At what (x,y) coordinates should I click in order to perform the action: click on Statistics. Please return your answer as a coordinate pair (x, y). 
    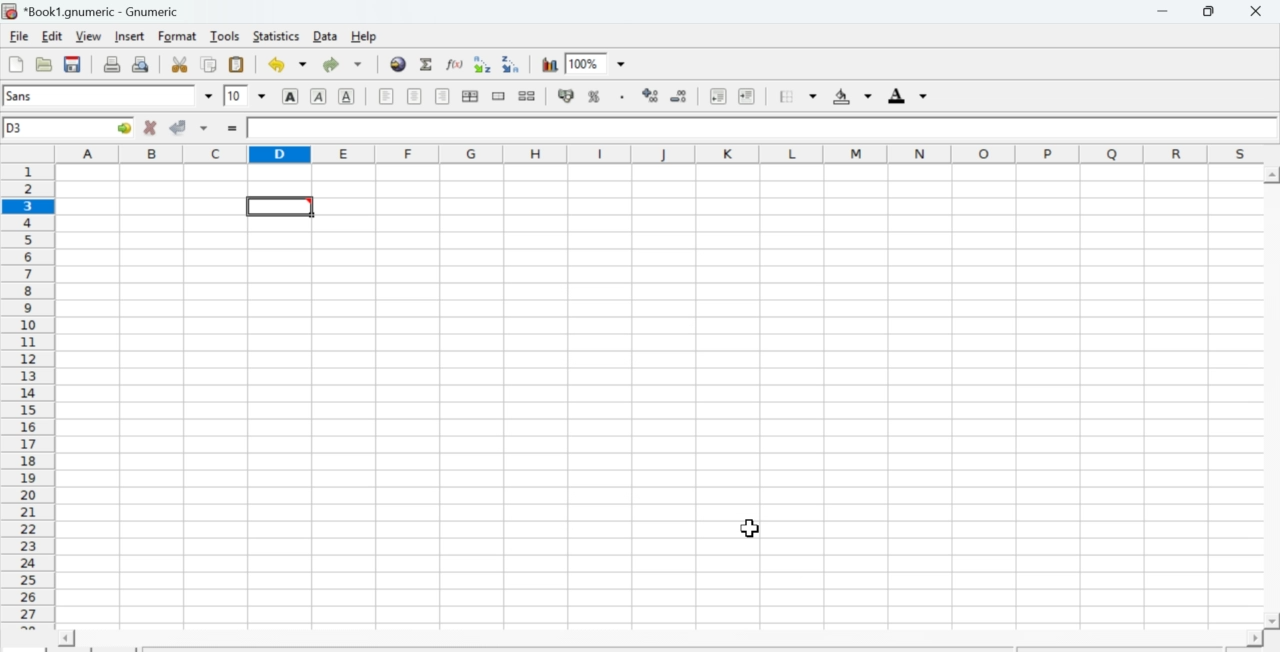
    Looking at the image, I should click on (278, 36).